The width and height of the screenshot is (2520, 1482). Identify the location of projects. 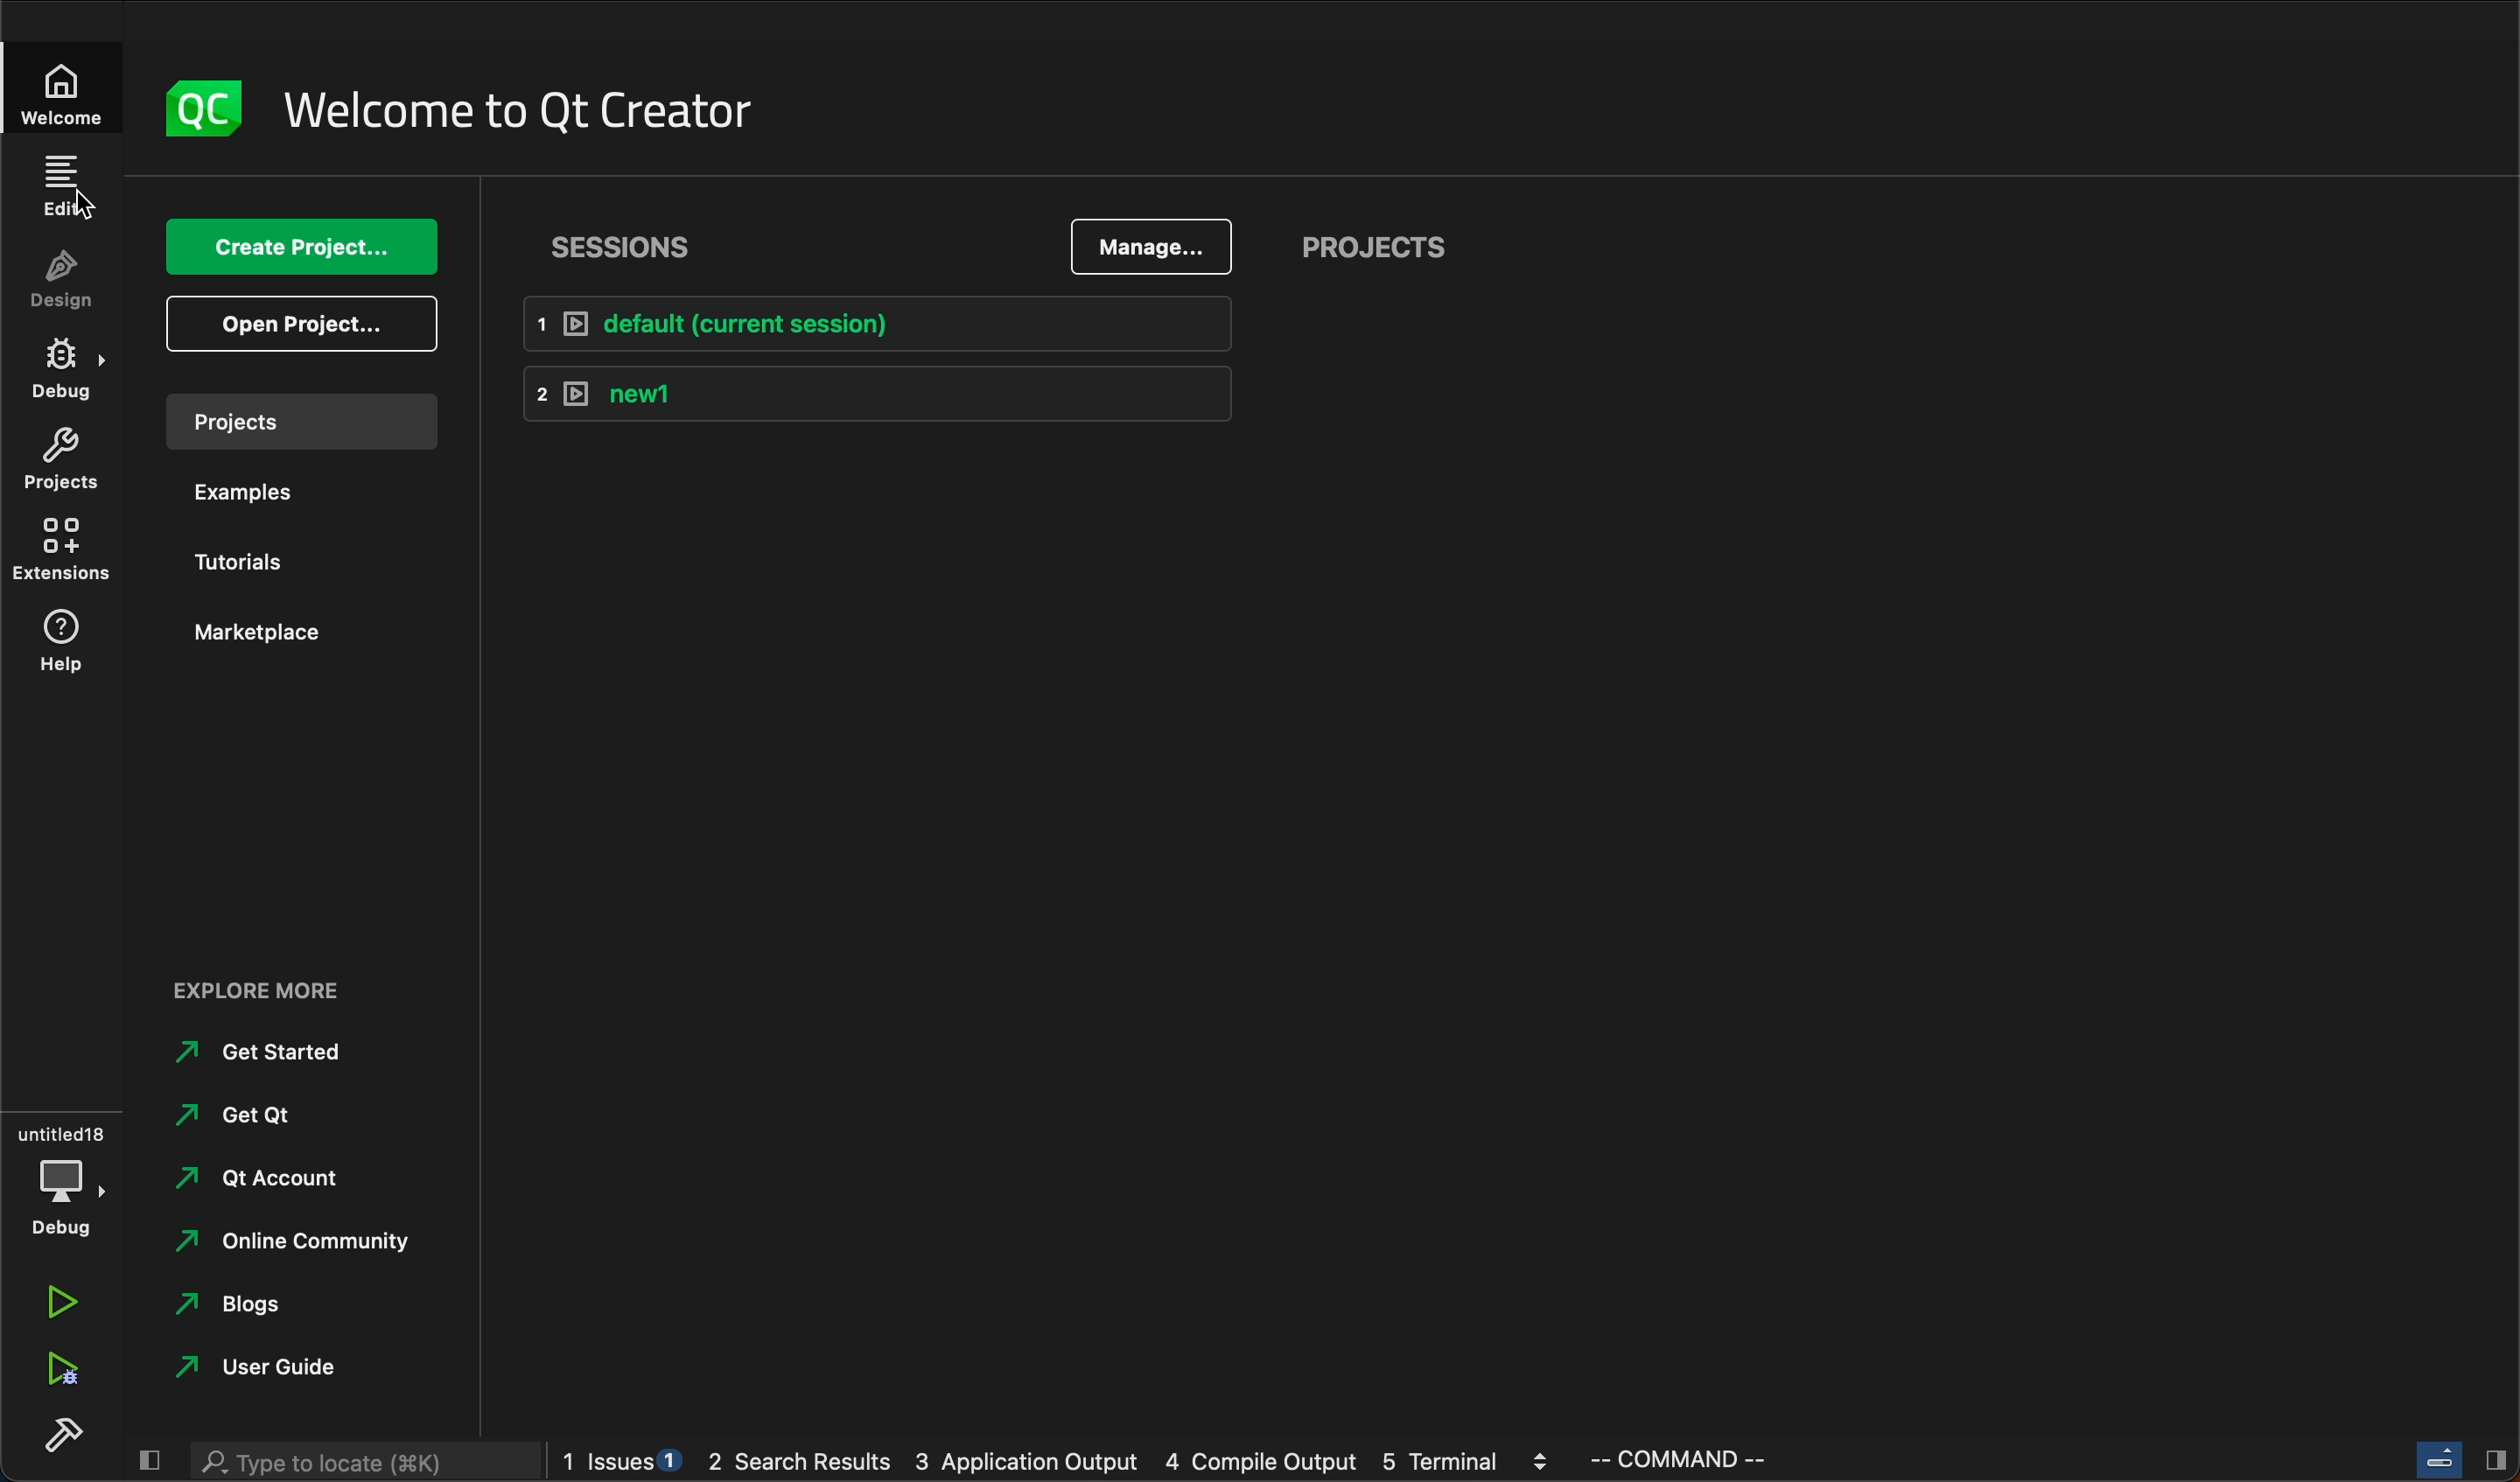
(309, 424).